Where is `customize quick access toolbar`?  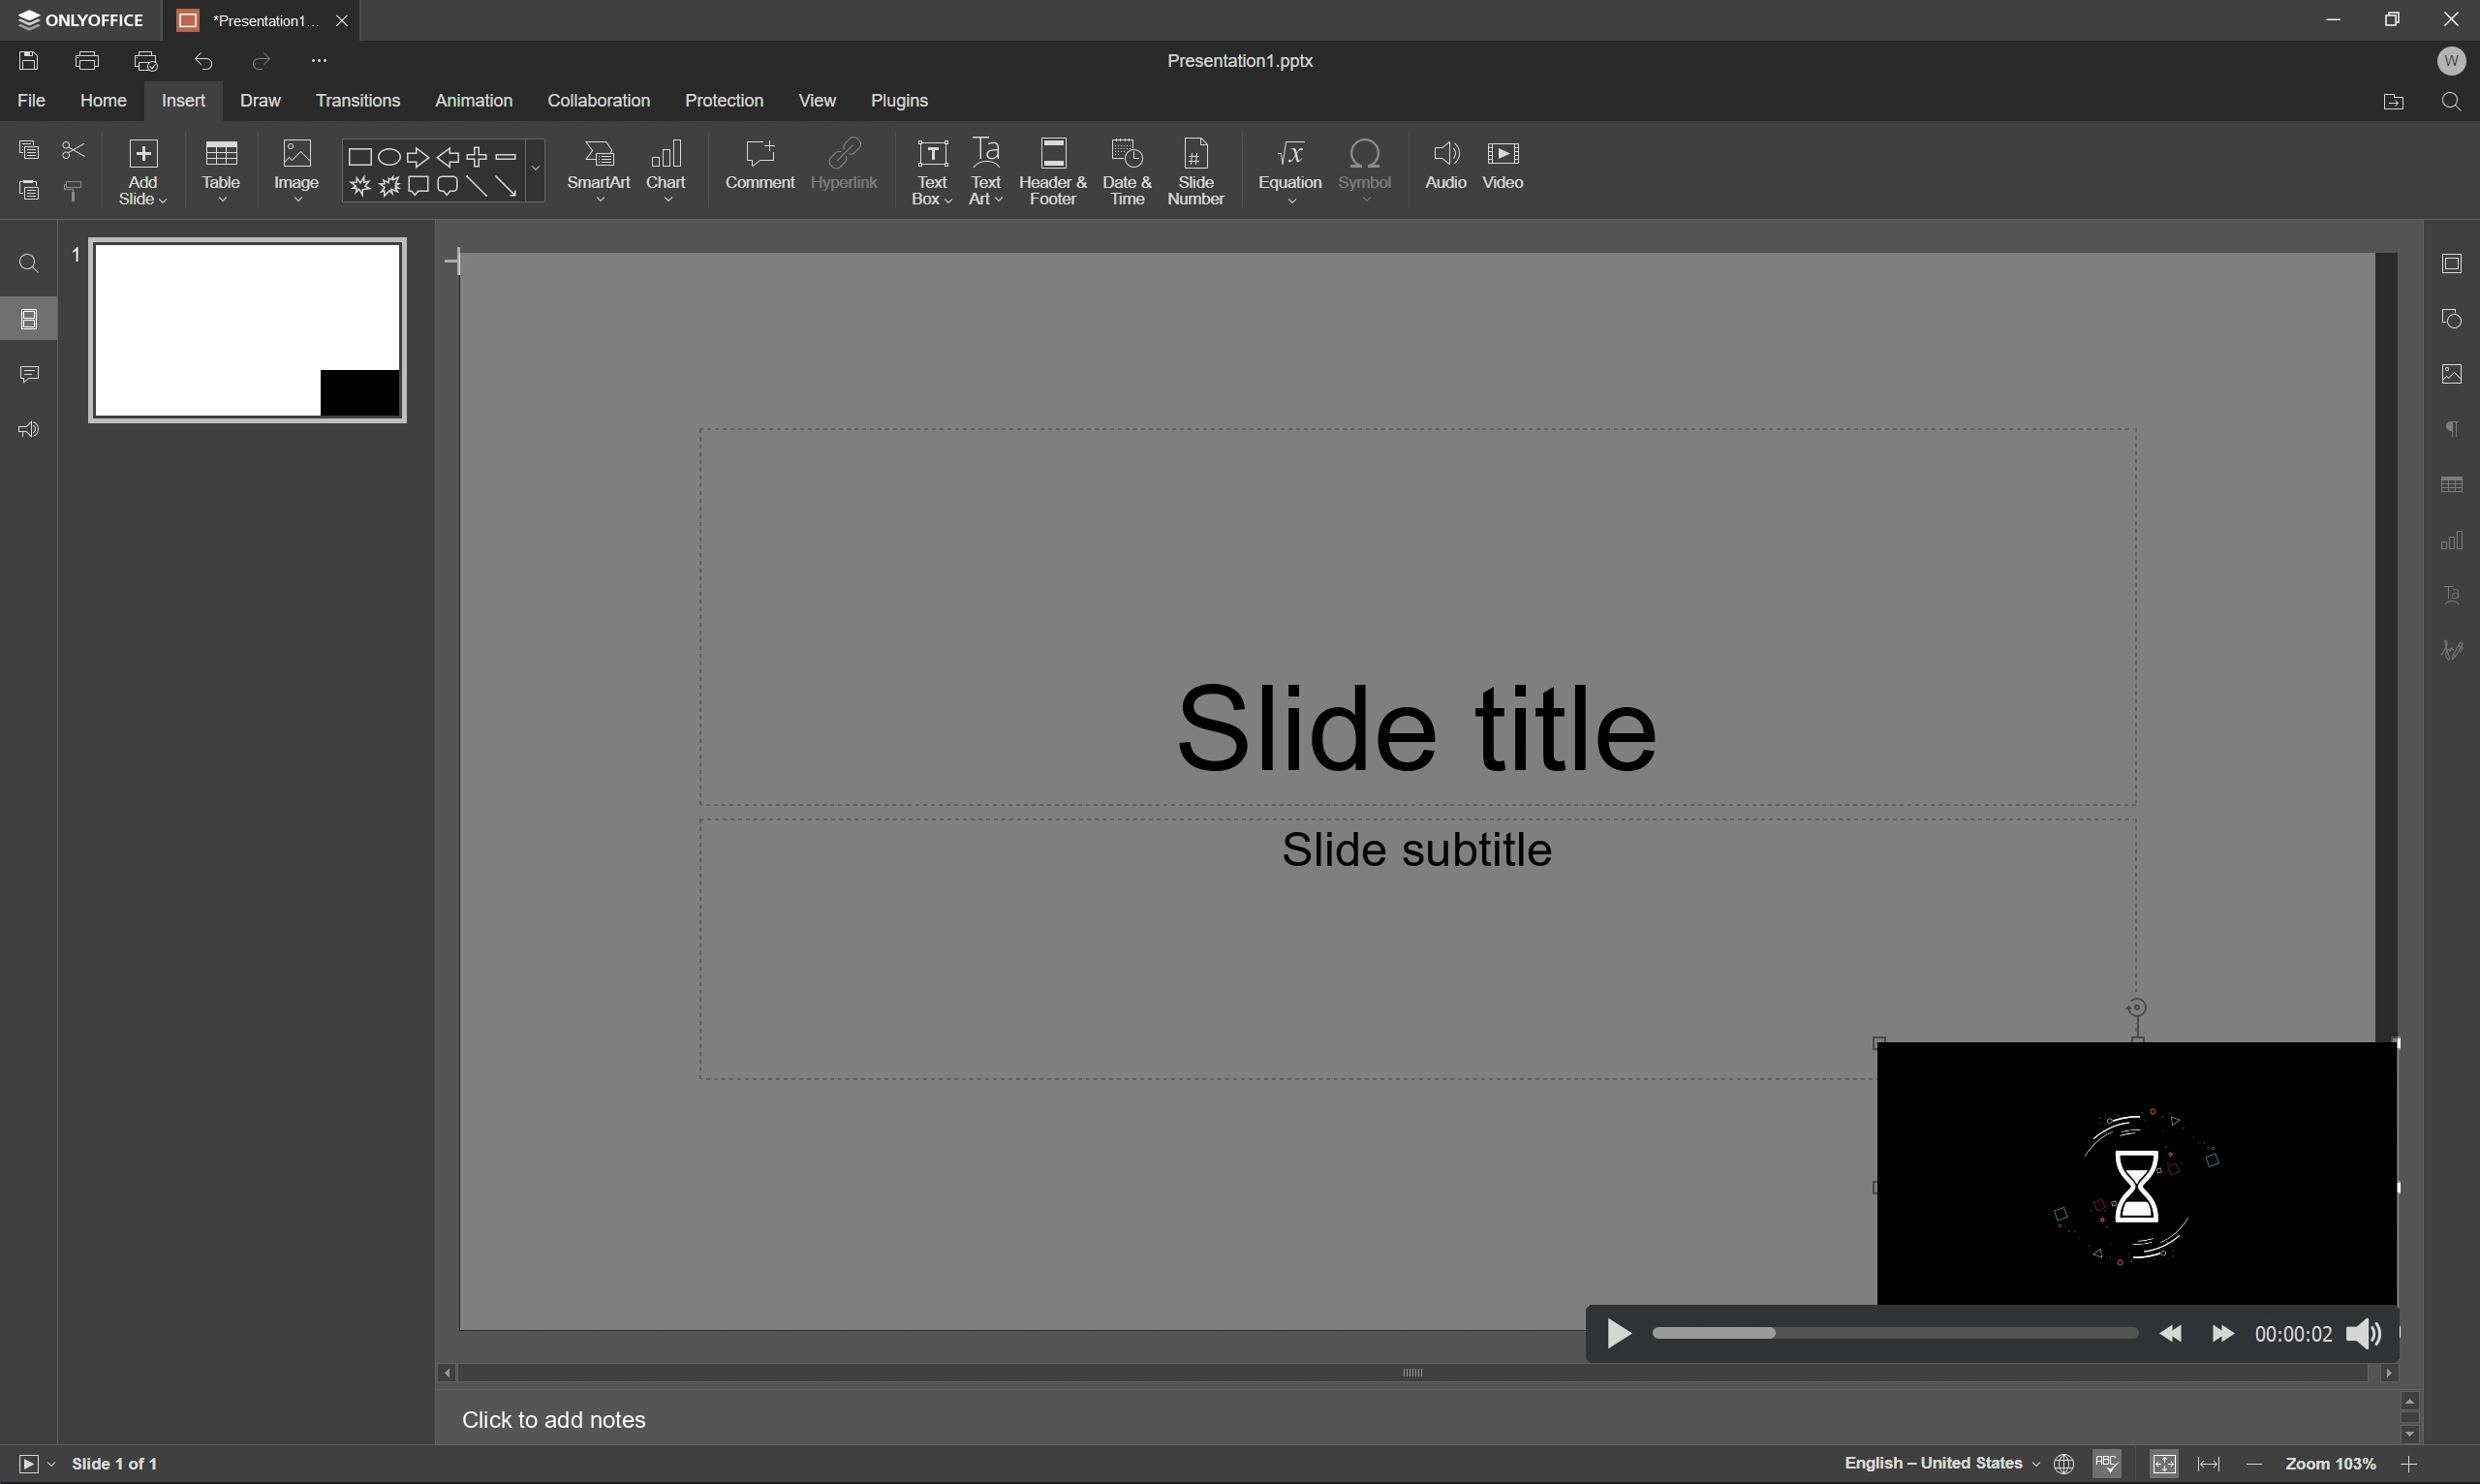
customize quick access toolbar is located at coordinates (324, 61).